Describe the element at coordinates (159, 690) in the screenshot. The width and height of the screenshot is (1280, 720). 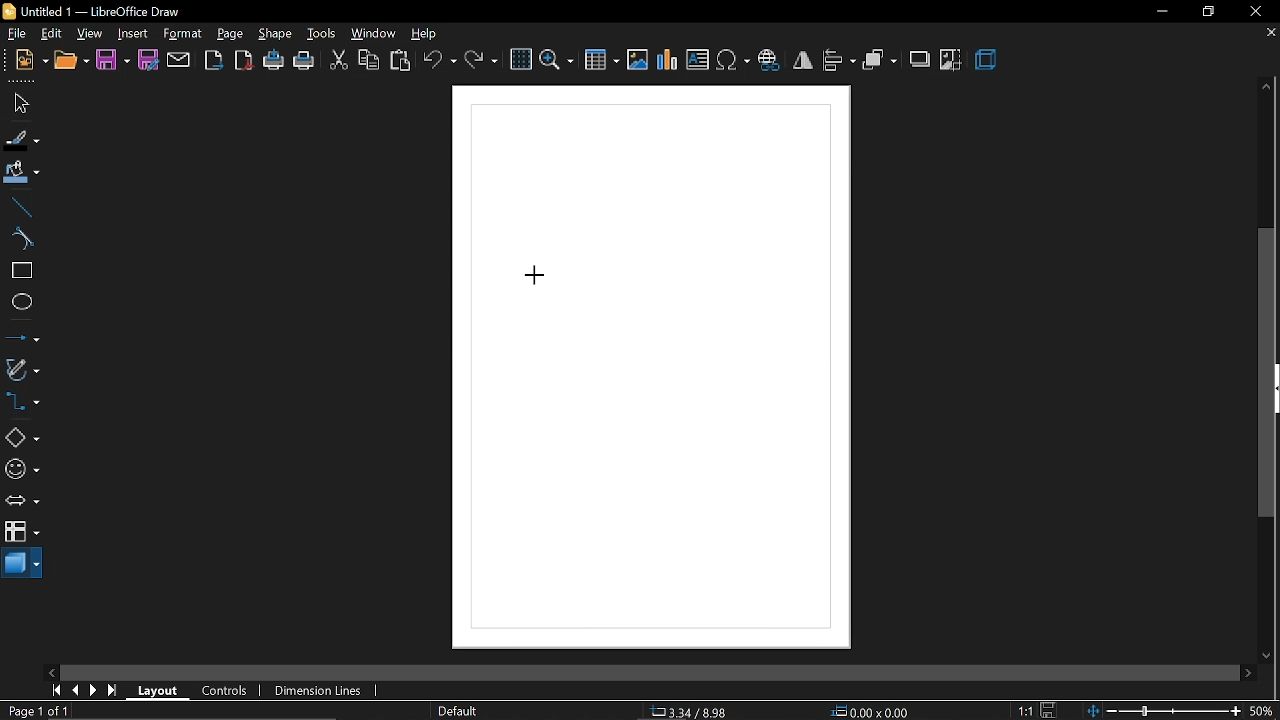
I see `layout` at that location.